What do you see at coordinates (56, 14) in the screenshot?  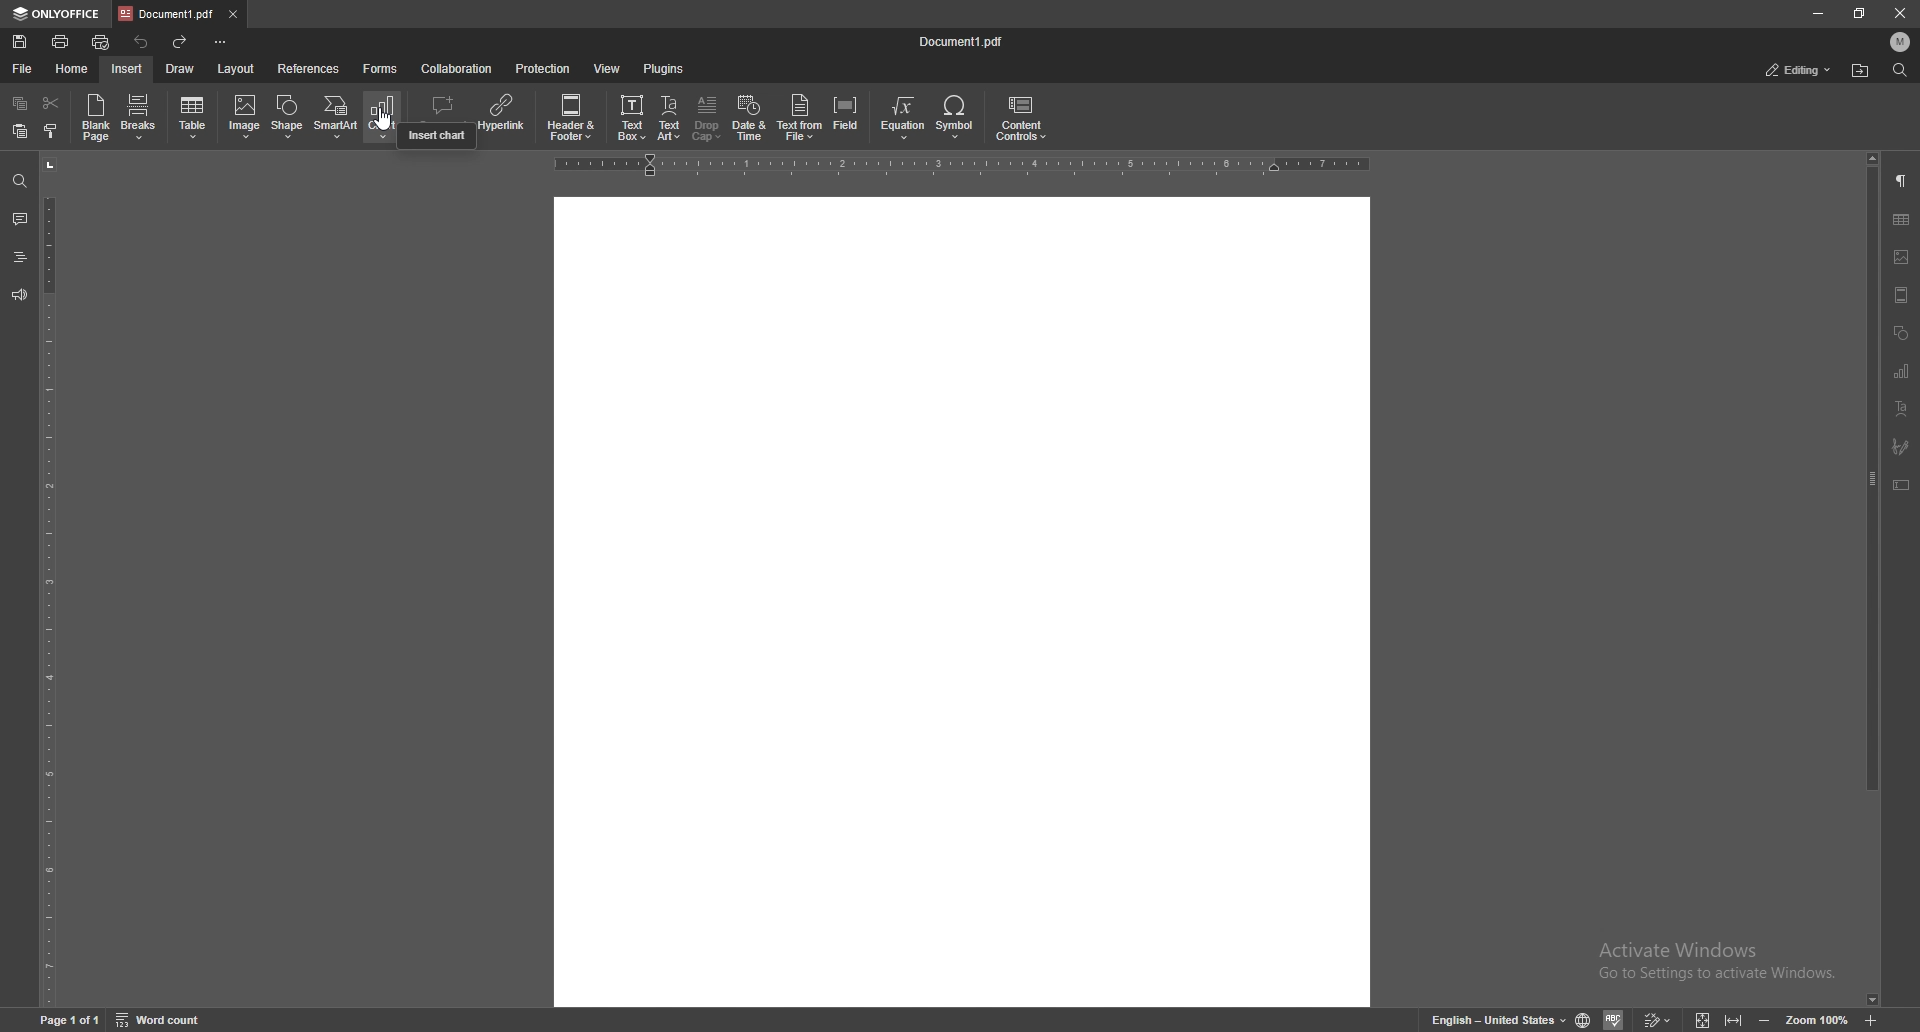 I see `onlyoffice` at bounding box center [56, 14].